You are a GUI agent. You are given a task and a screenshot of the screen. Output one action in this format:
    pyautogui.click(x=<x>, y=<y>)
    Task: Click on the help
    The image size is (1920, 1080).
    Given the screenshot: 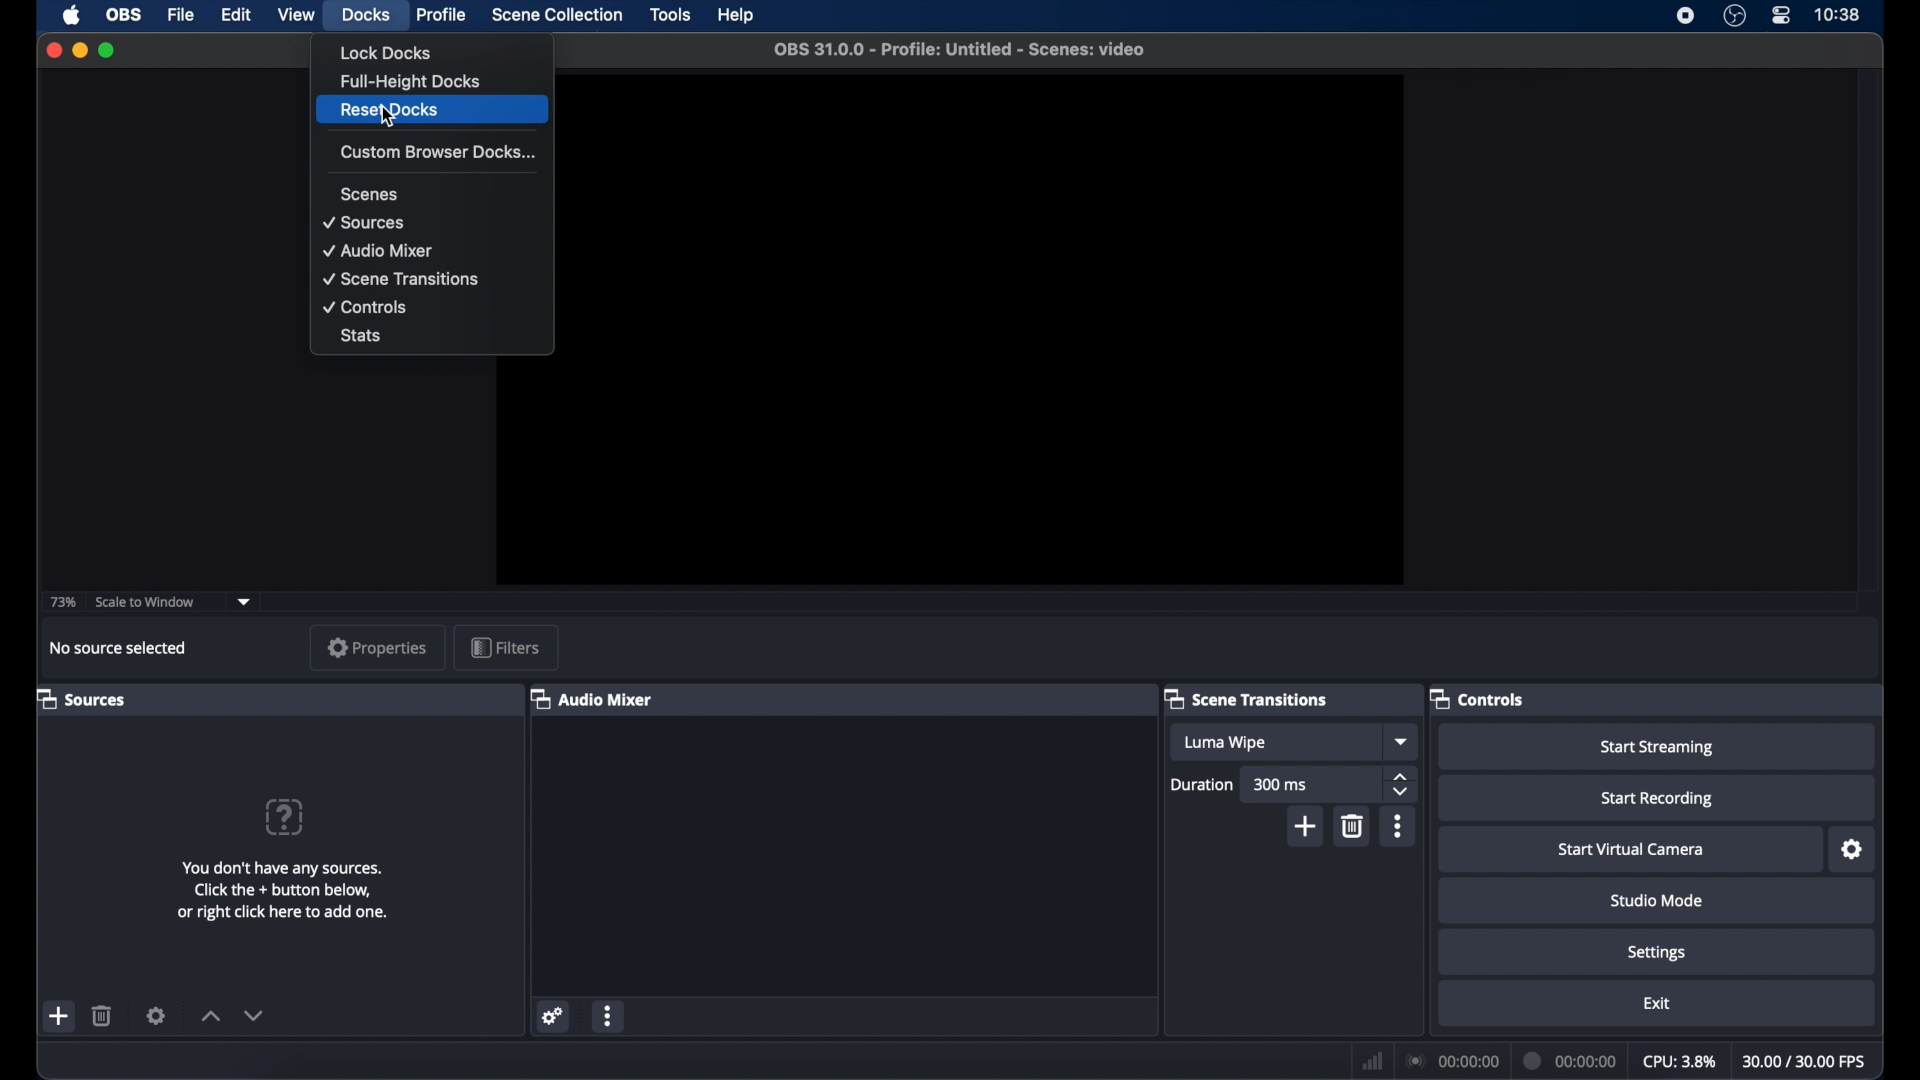 What is the action you would take?
    pyautogui.click(x=737, y=16)
    